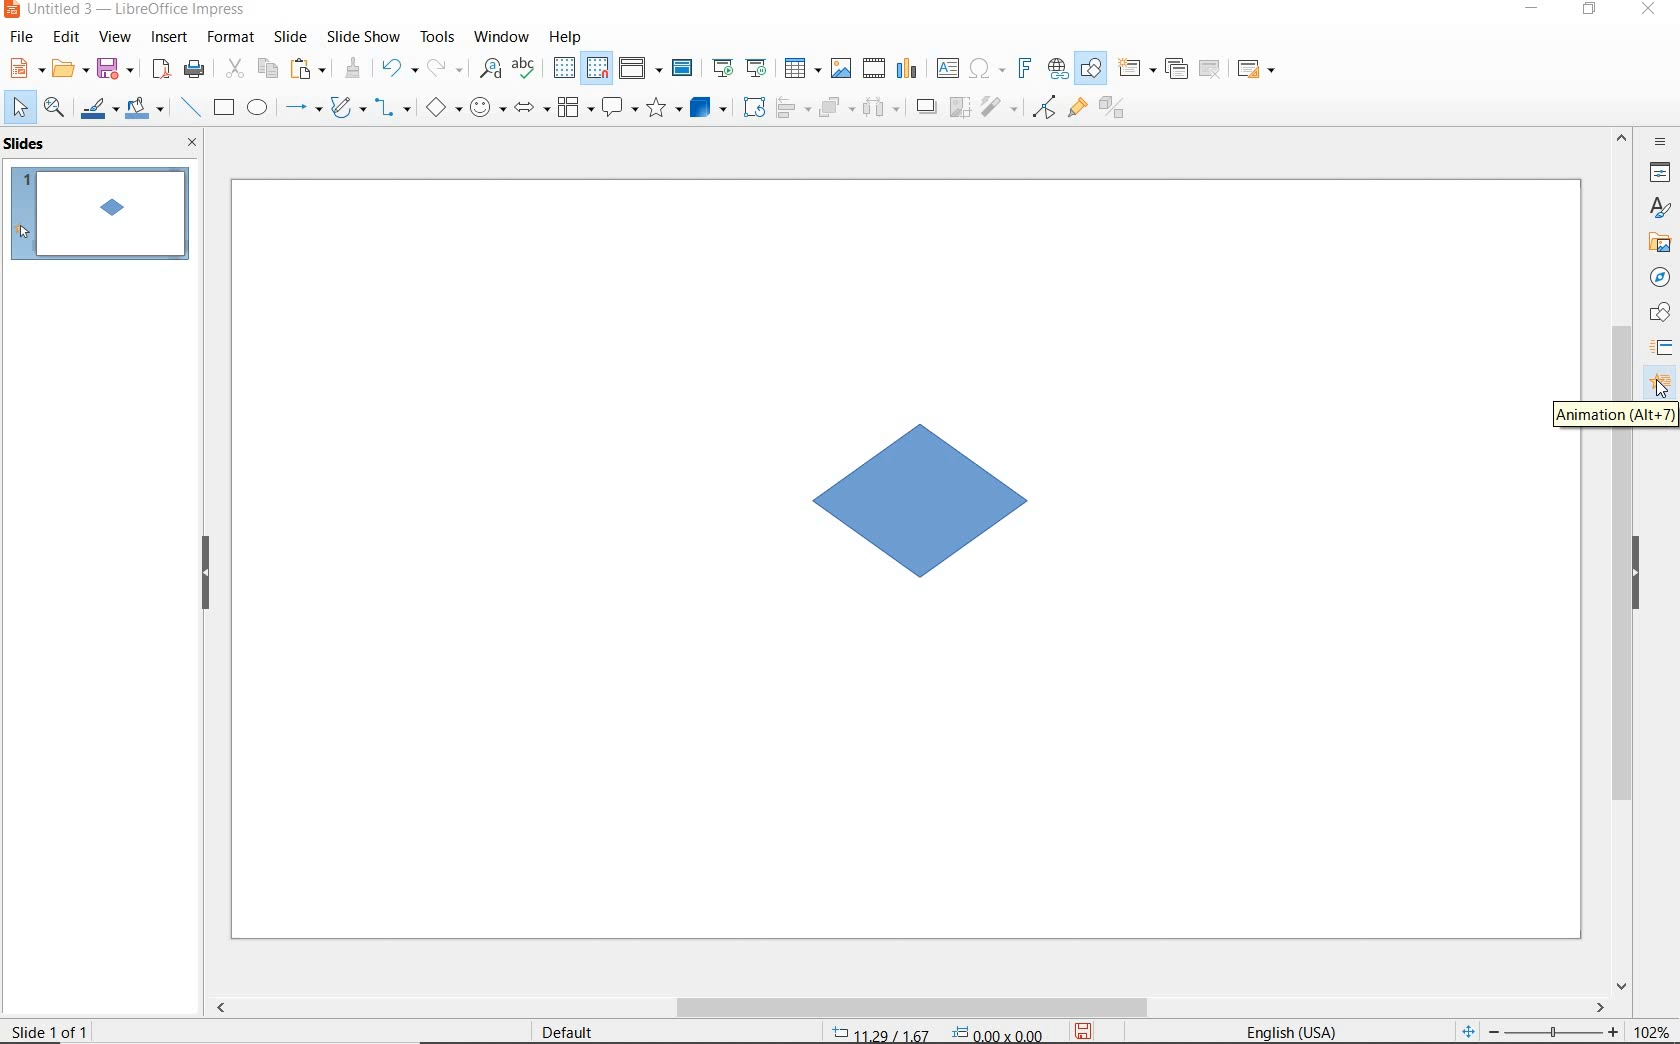  What do you see at coordinates (366, 37) in the screenshot?
I see `slide show` at bounding box center [366, 37].